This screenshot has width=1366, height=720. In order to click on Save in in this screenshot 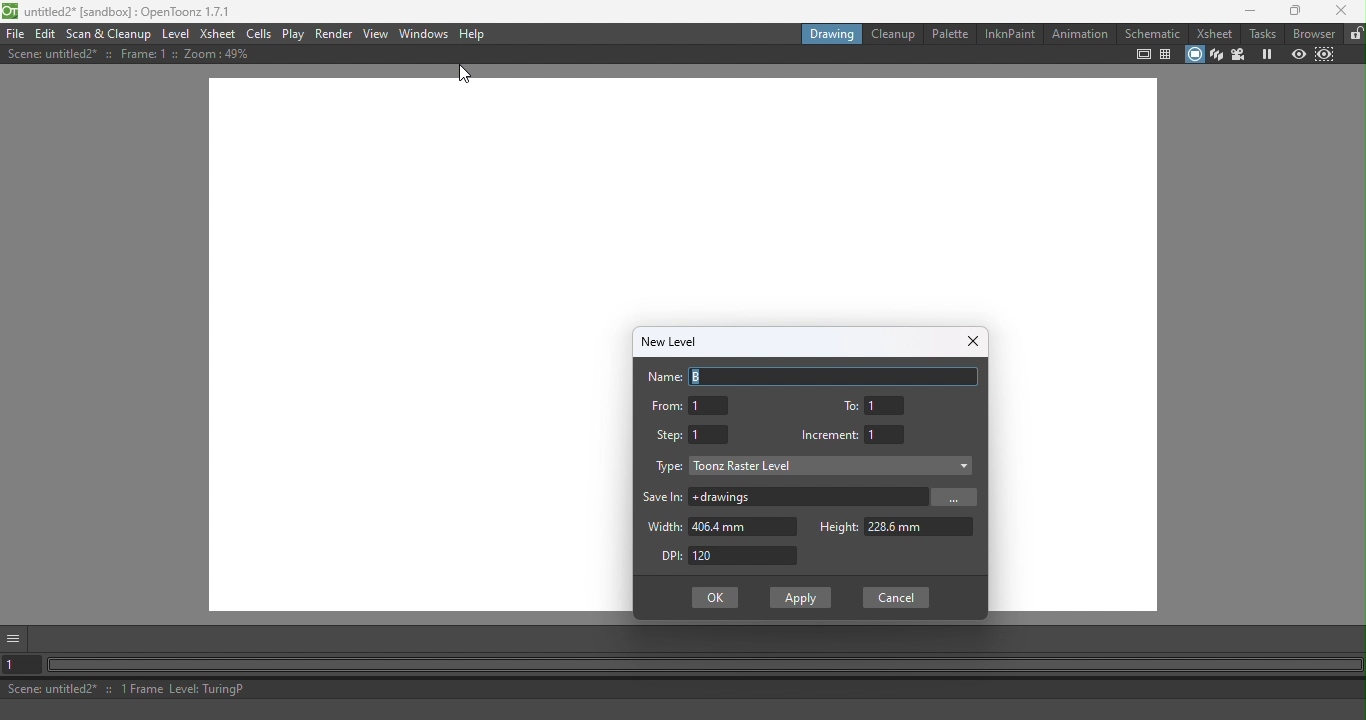, I will do `click(662, 499)`.